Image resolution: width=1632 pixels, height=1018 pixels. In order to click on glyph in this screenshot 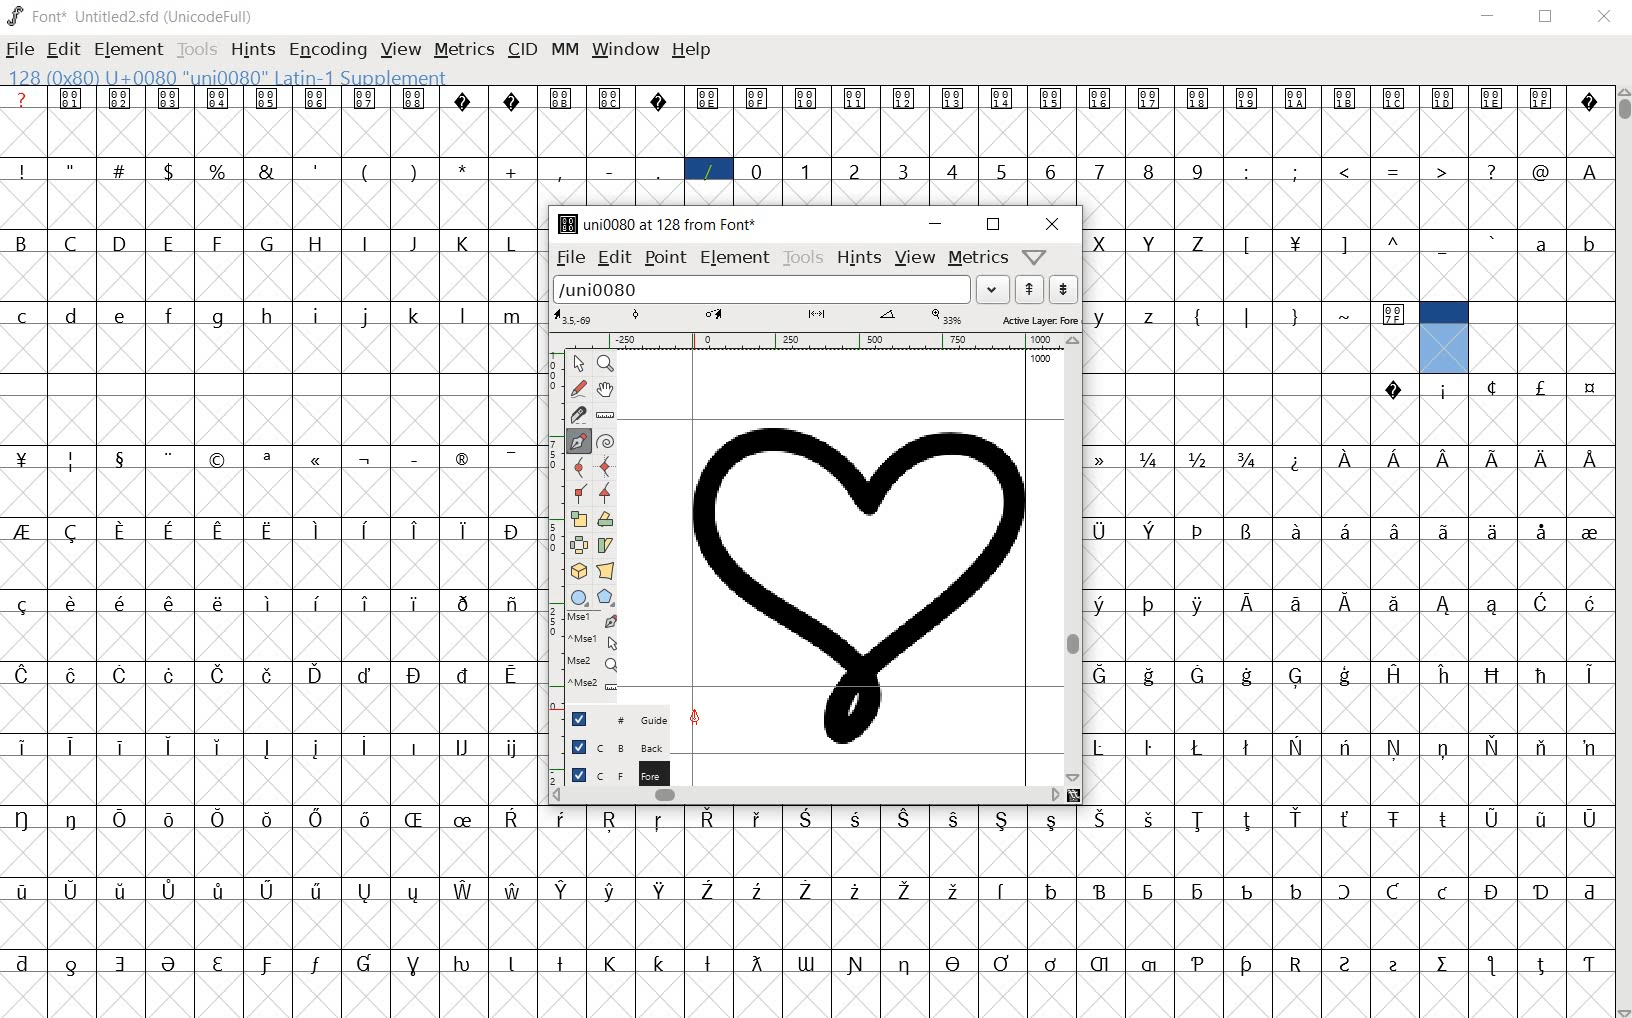, I will do `click(1297, 678)`.